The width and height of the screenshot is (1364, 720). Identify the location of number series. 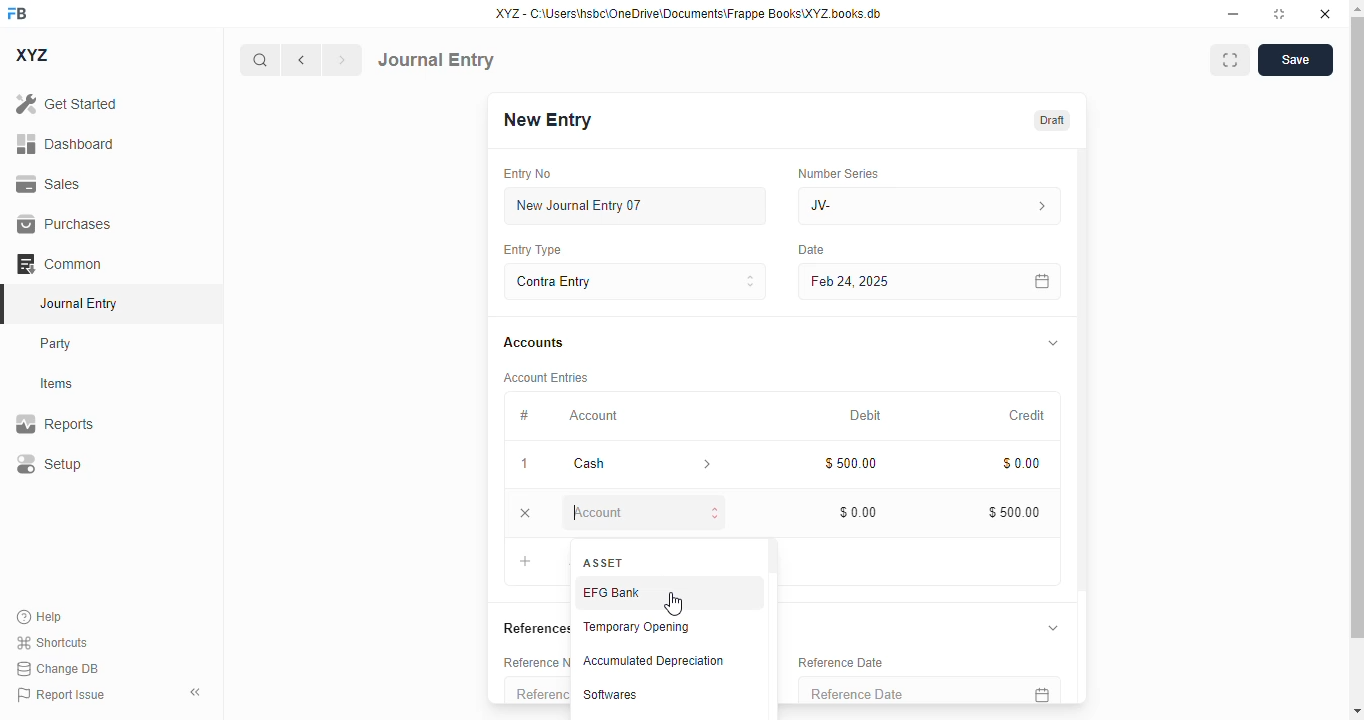
(838, 173).